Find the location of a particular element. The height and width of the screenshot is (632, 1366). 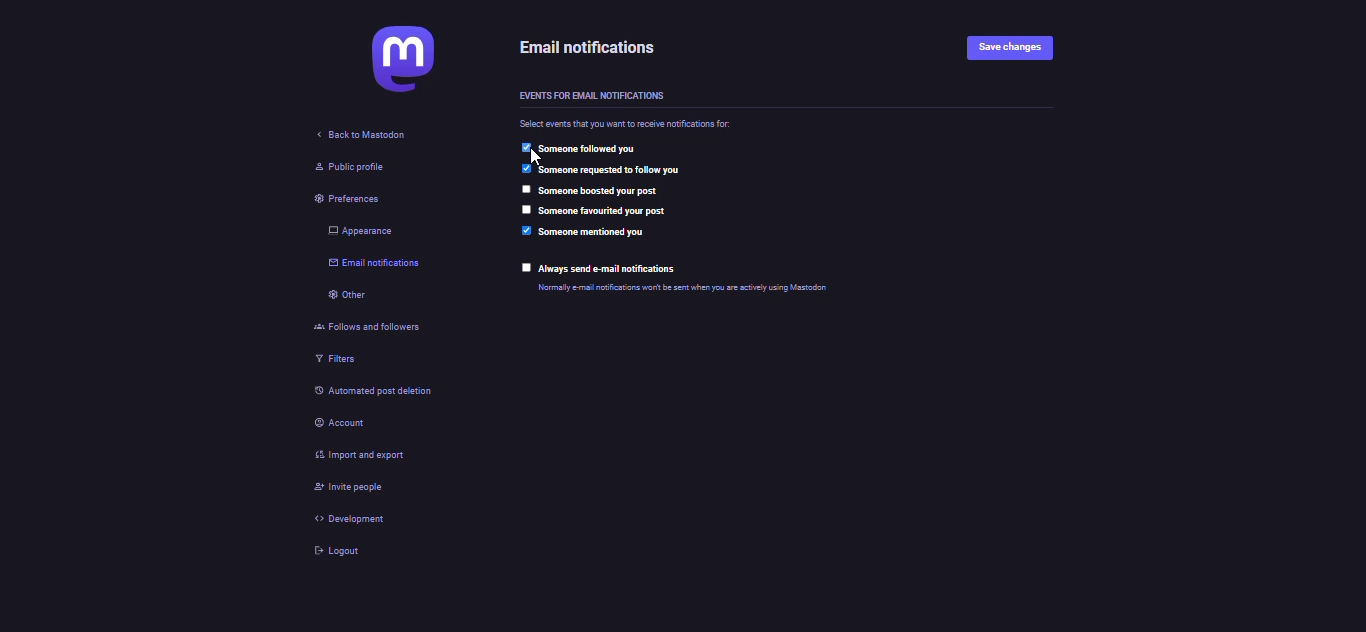

logout is located at coordinates (336, 549).